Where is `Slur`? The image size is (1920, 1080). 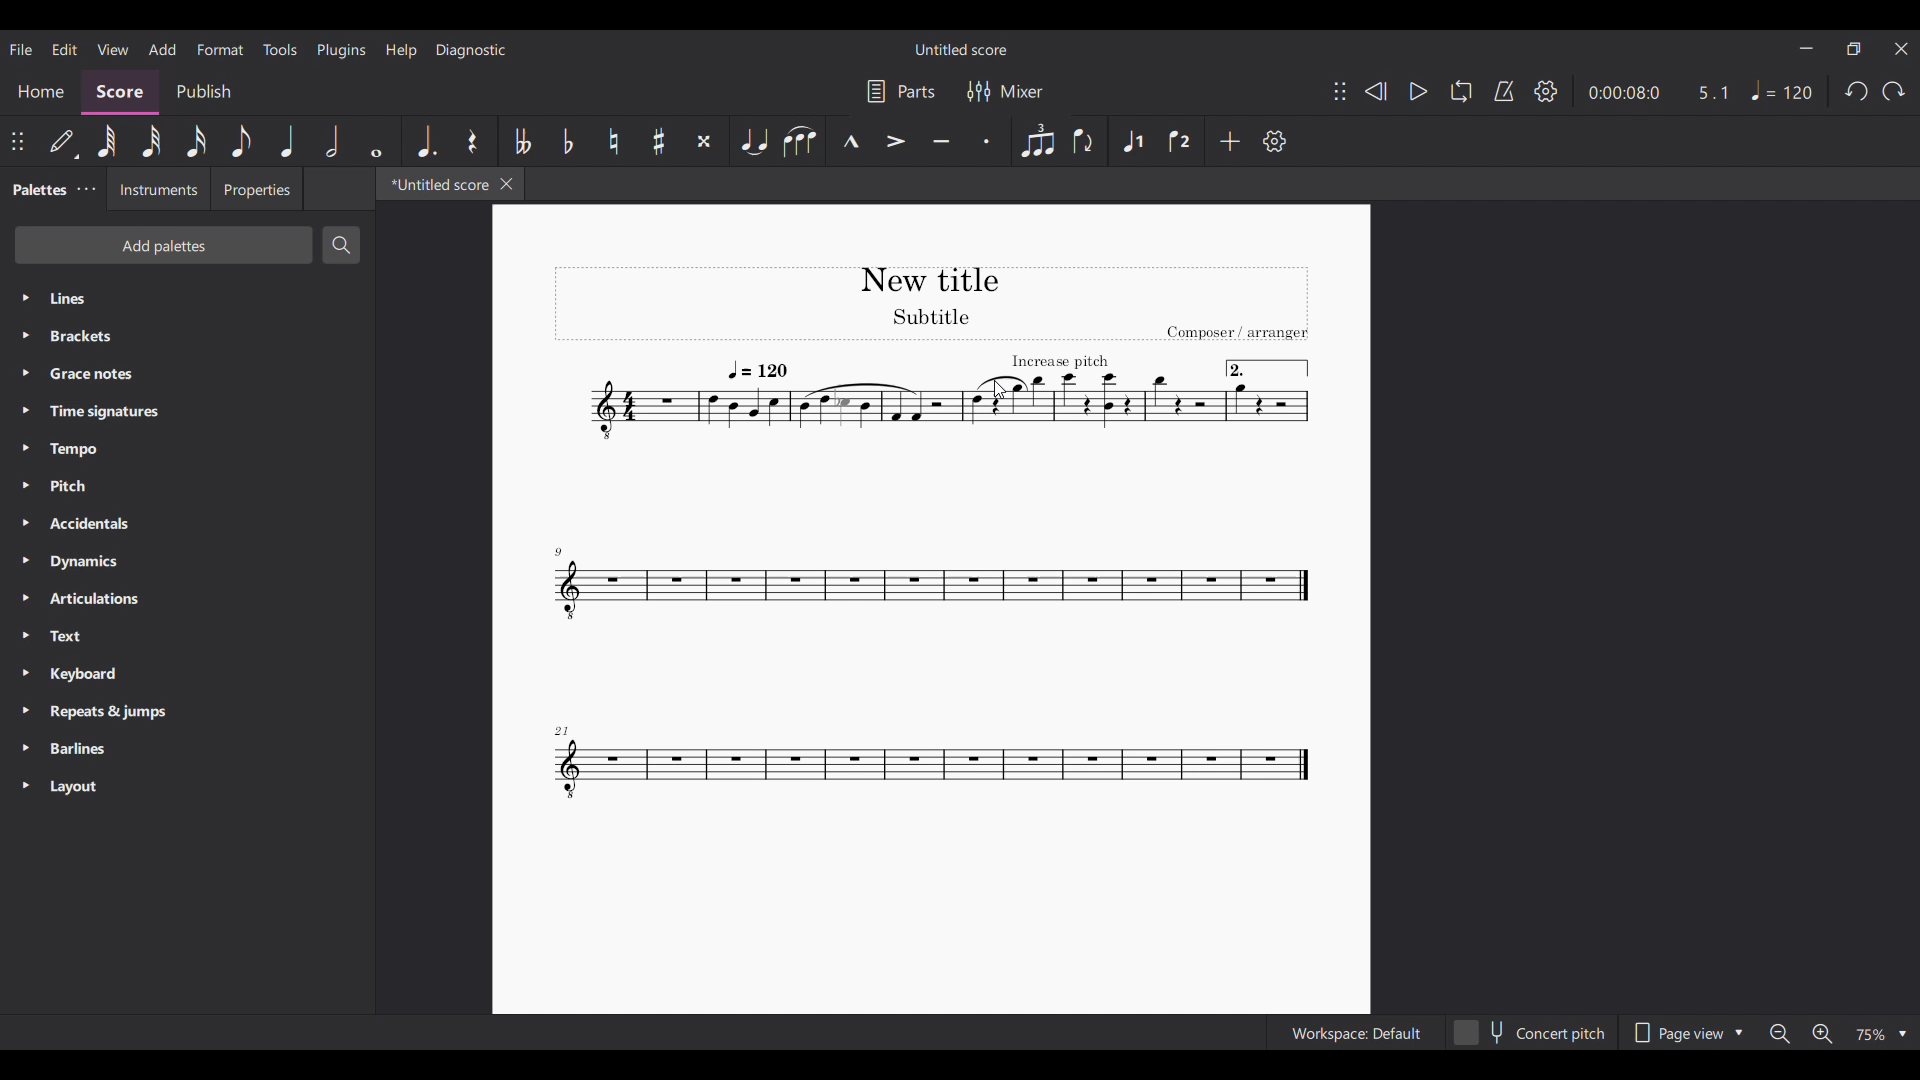
Slur is located at coordinates (800, 141).